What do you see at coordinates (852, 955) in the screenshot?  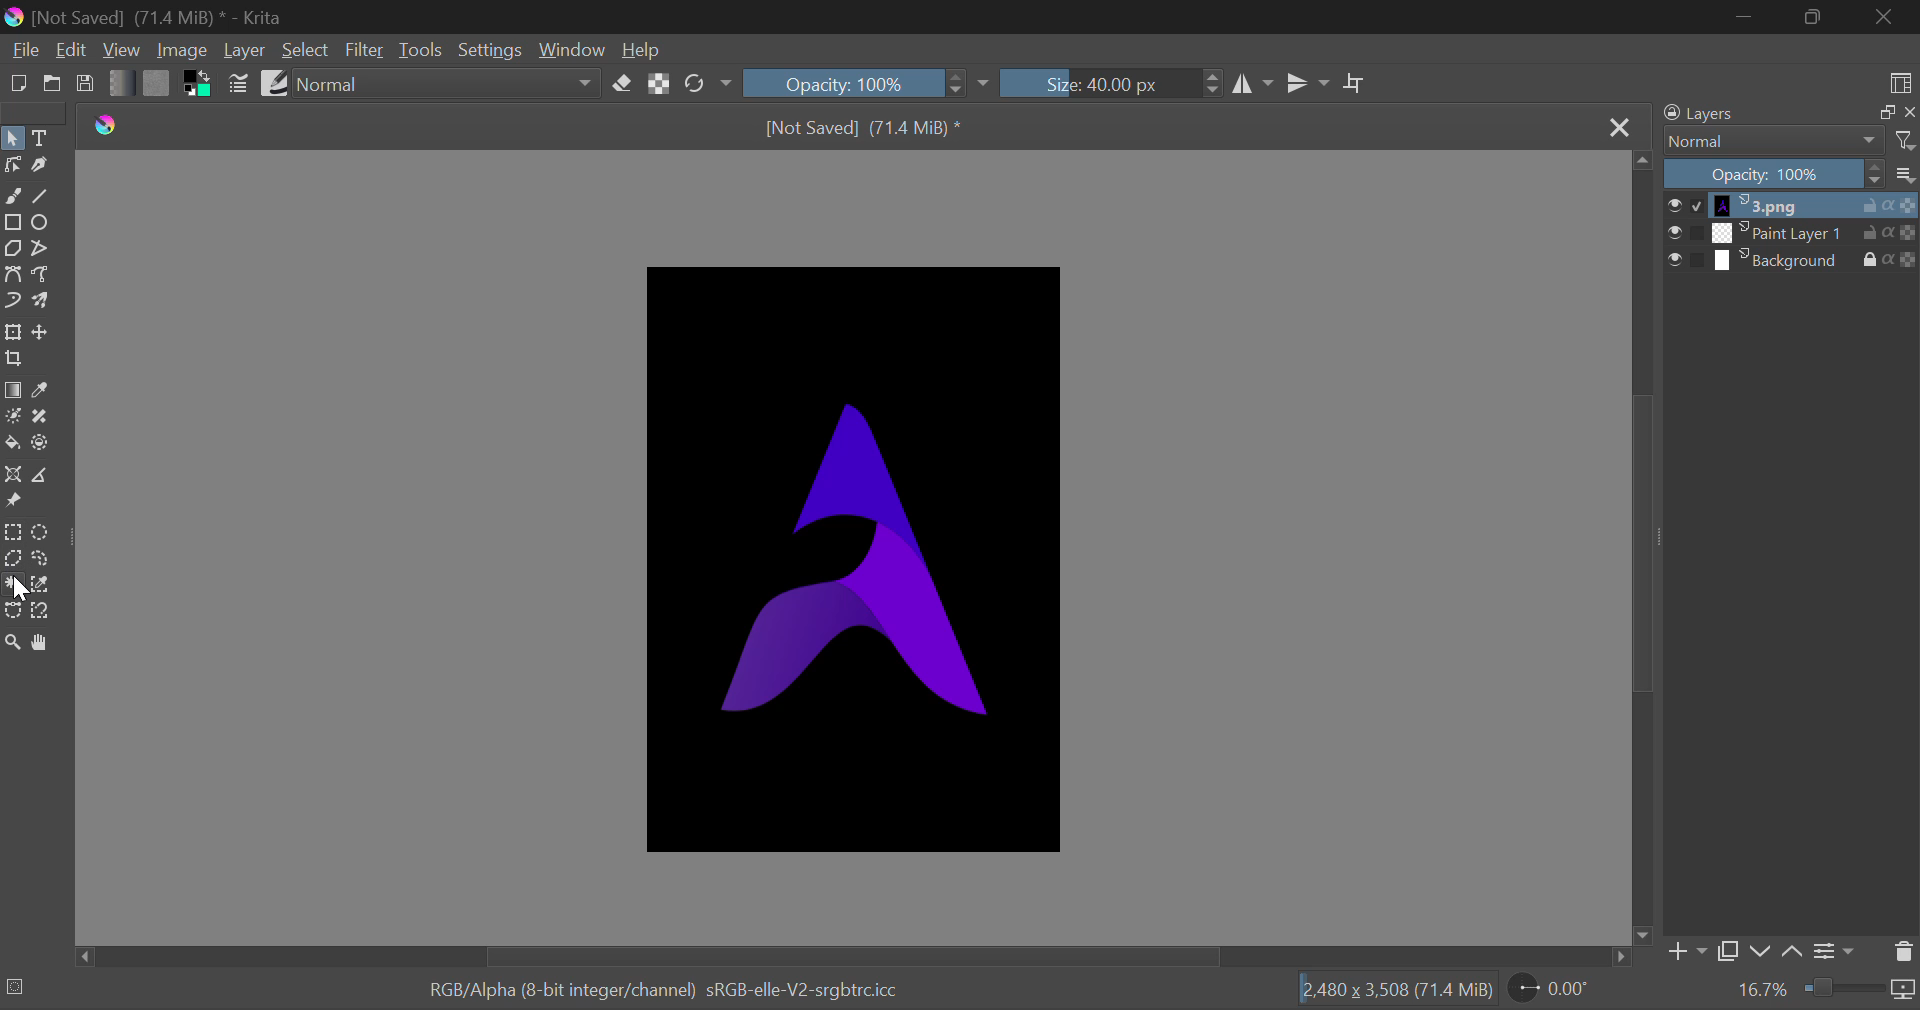 I see `Scroll Bar` at bounding box center [852, 955].